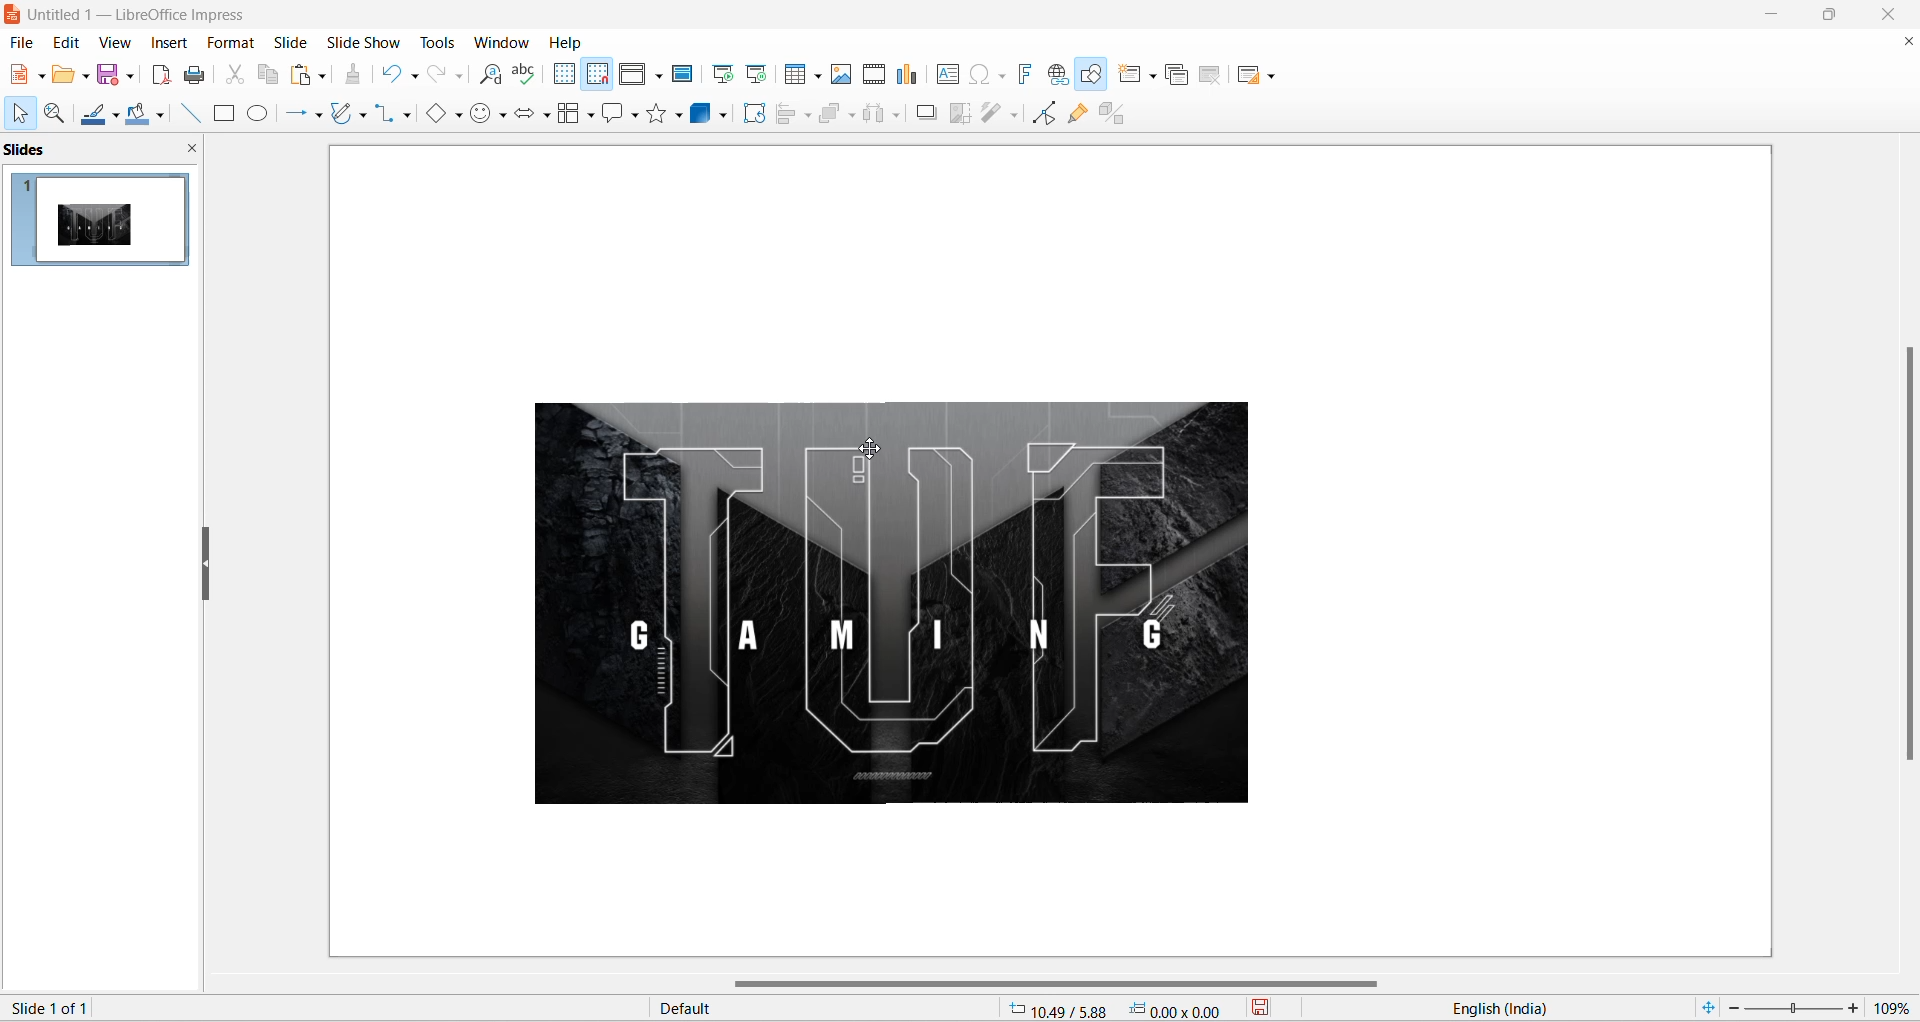  What do you see at coordinates (1274, 1010) in the screenshot?
I see `save` at bounding box center [1274, 1010].